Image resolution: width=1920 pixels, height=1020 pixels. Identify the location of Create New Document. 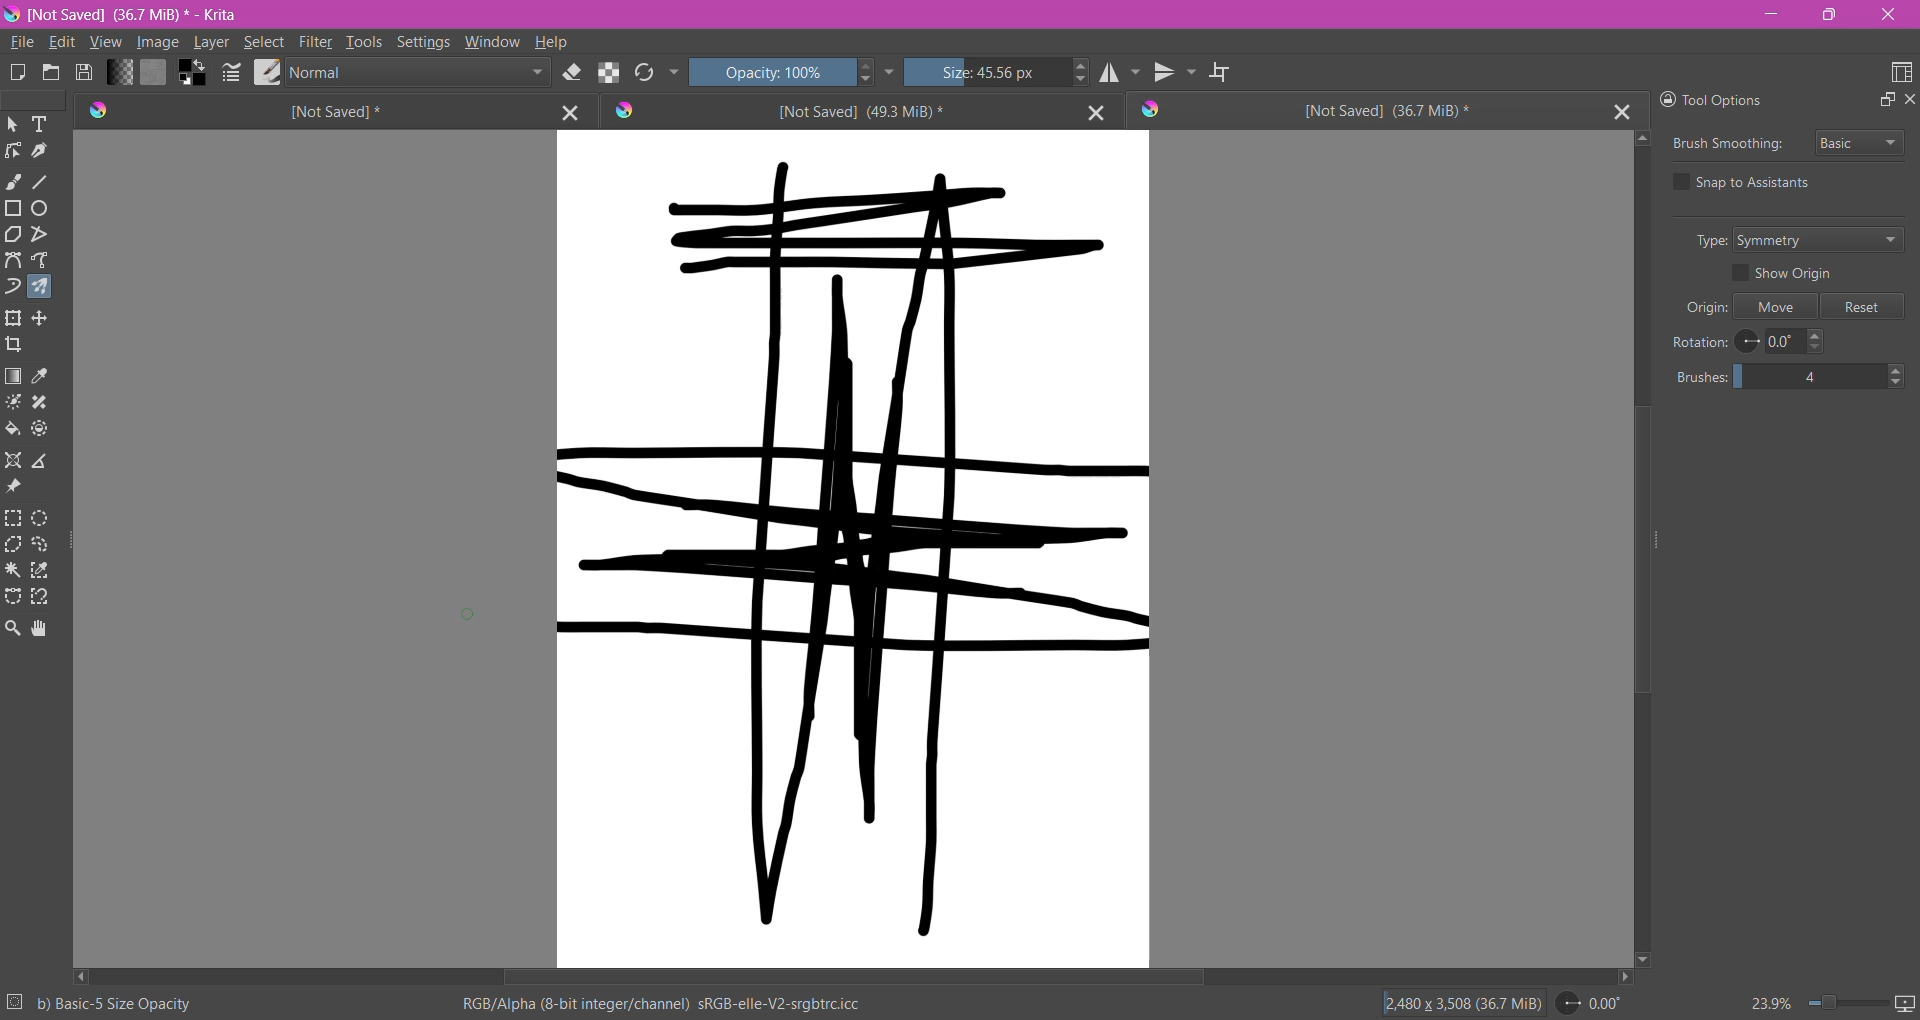
(16, 75).